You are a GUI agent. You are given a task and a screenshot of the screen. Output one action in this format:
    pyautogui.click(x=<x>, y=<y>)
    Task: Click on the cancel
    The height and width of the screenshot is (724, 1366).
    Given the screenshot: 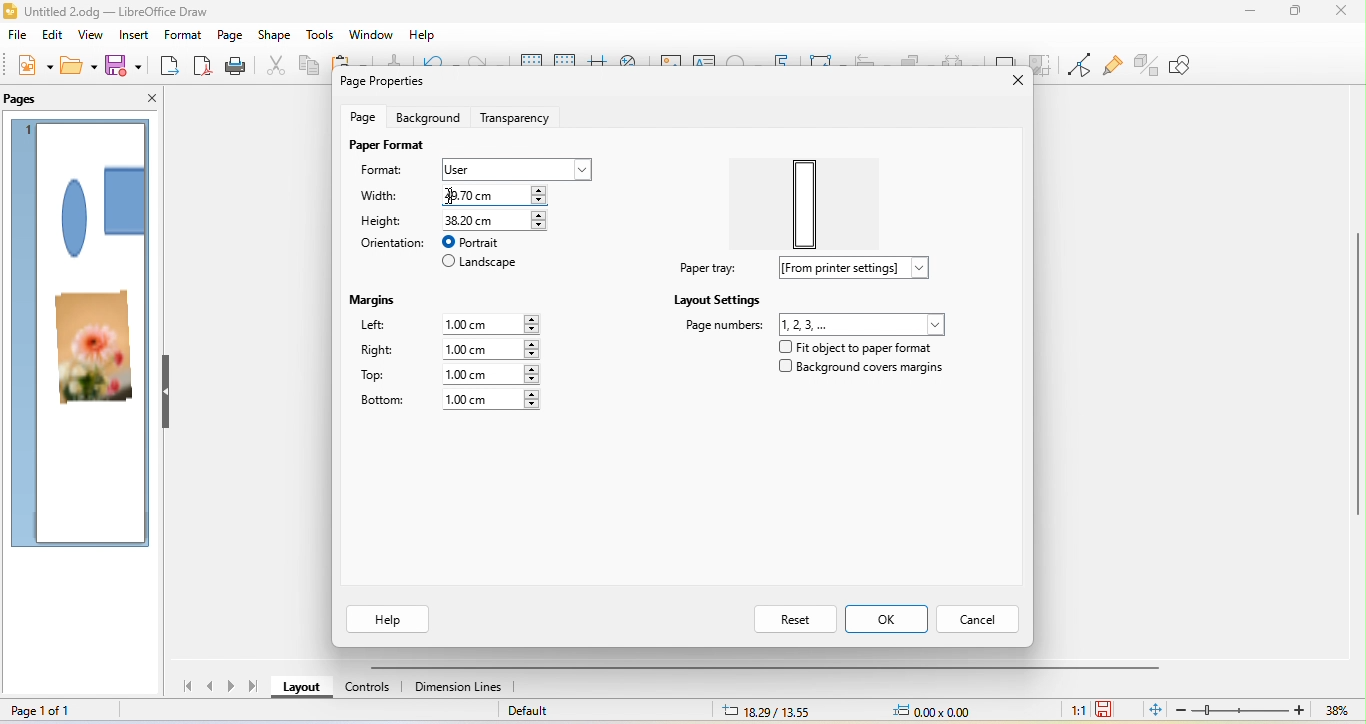 What is the action you would take?
    pyautogui.click(x=982, y=618)
    